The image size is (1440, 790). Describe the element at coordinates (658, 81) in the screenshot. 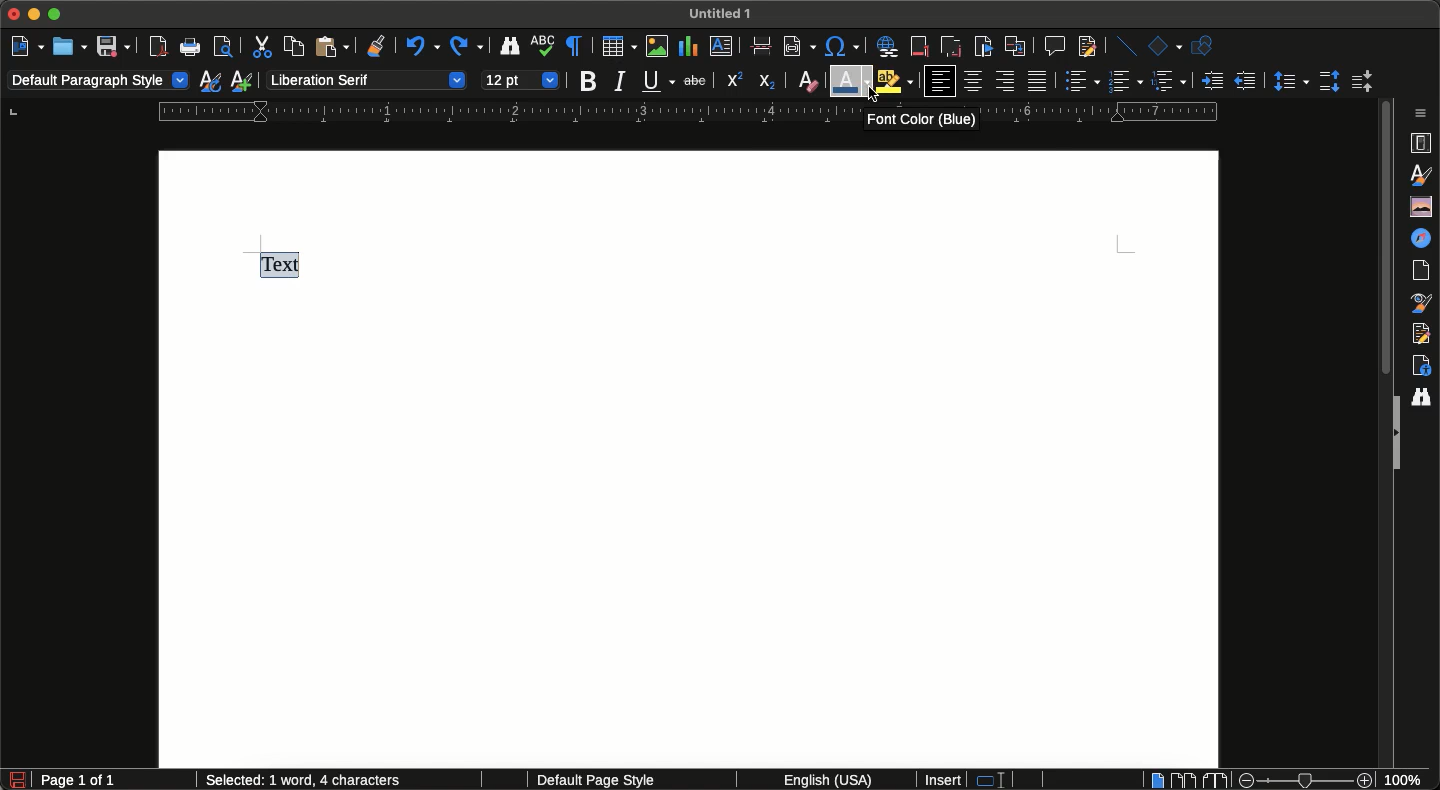

I see `Underline` at that location.